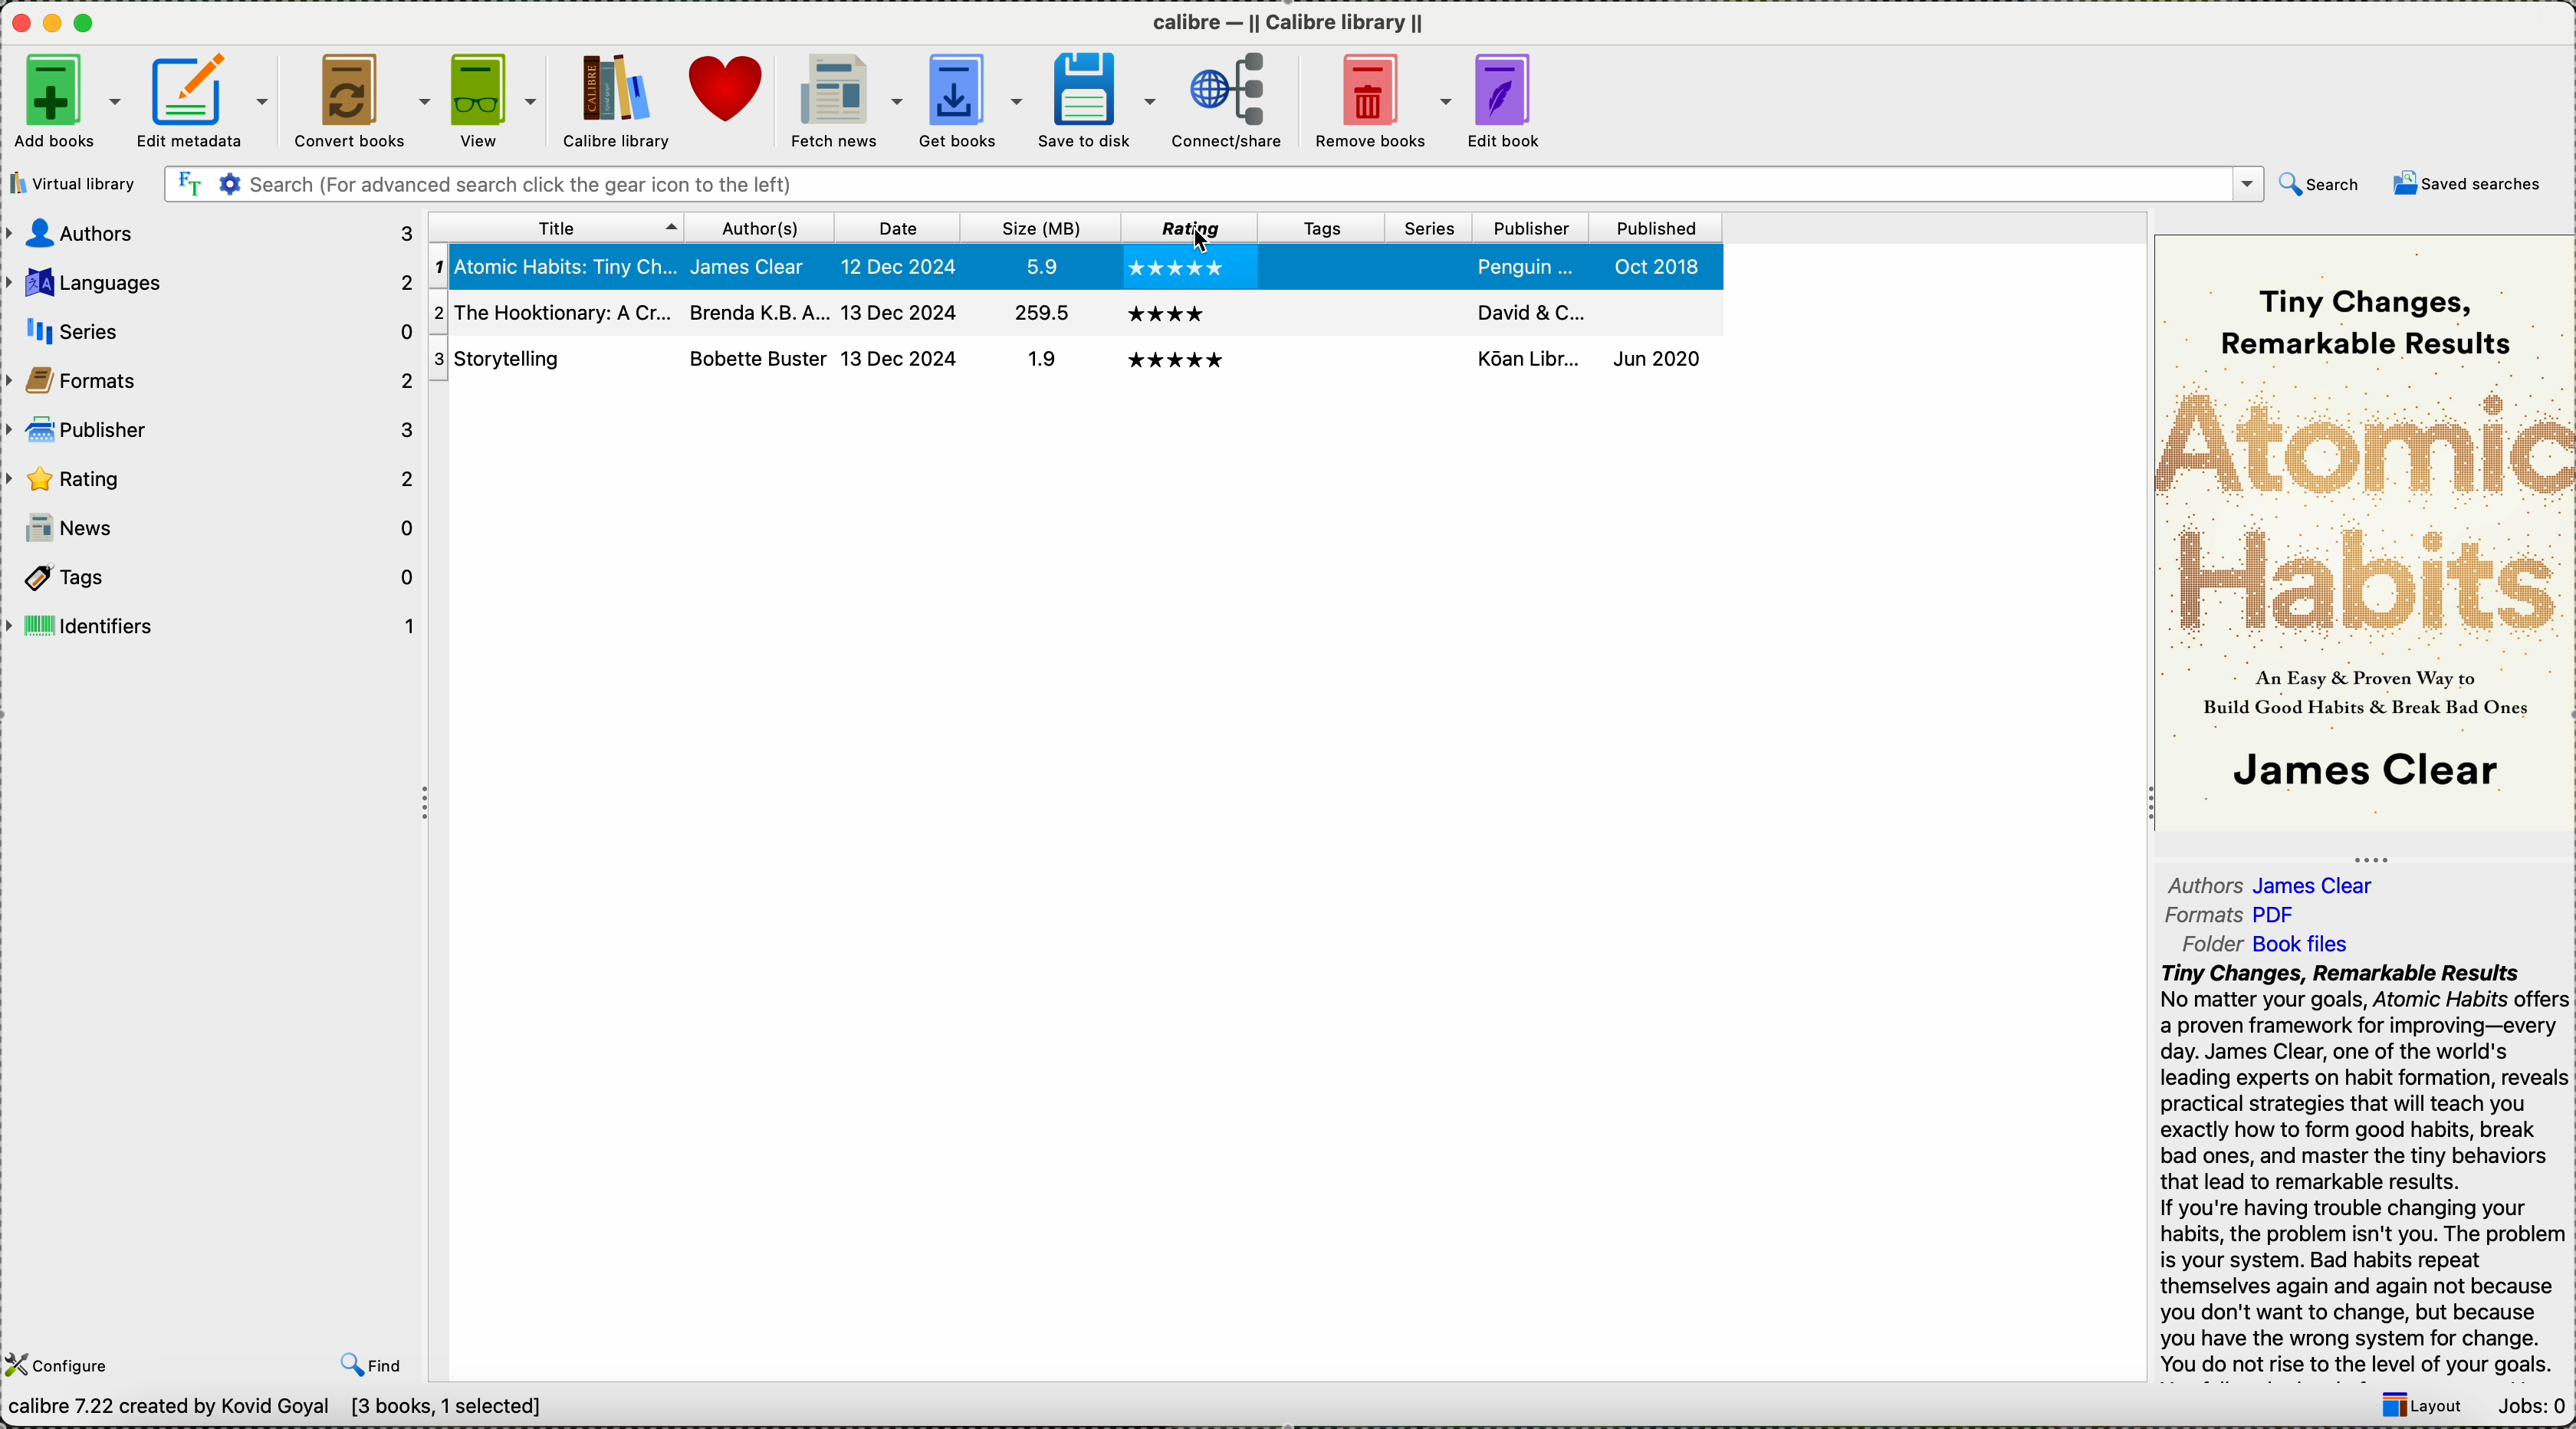 The height and width of the screenshot is (1429, 2576). What do you see at coordinates (206, 102) in the screenshot?
I see `edit metadata` at bounding box center [206, 102].